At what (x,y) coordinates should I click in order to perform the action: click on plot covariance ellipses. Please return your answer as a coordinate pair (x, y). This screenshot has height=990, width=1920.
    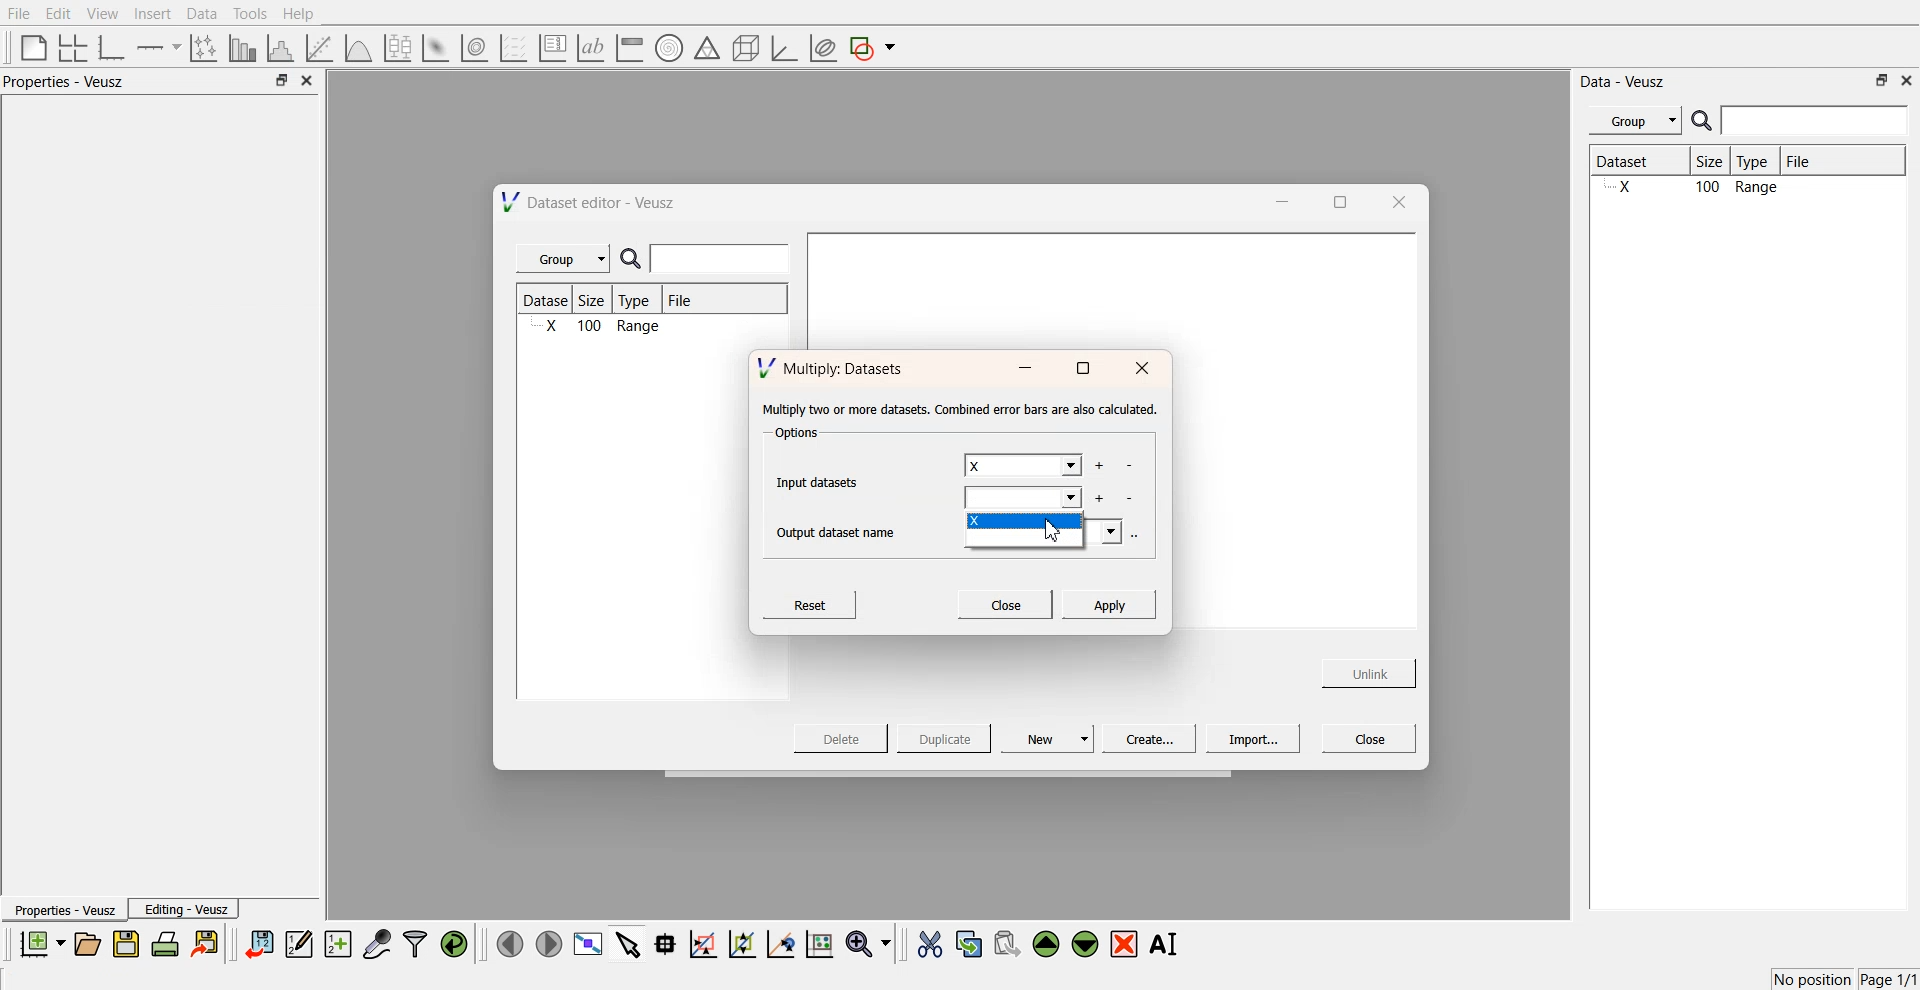
    Looking at the image, I should click on (822, 49).